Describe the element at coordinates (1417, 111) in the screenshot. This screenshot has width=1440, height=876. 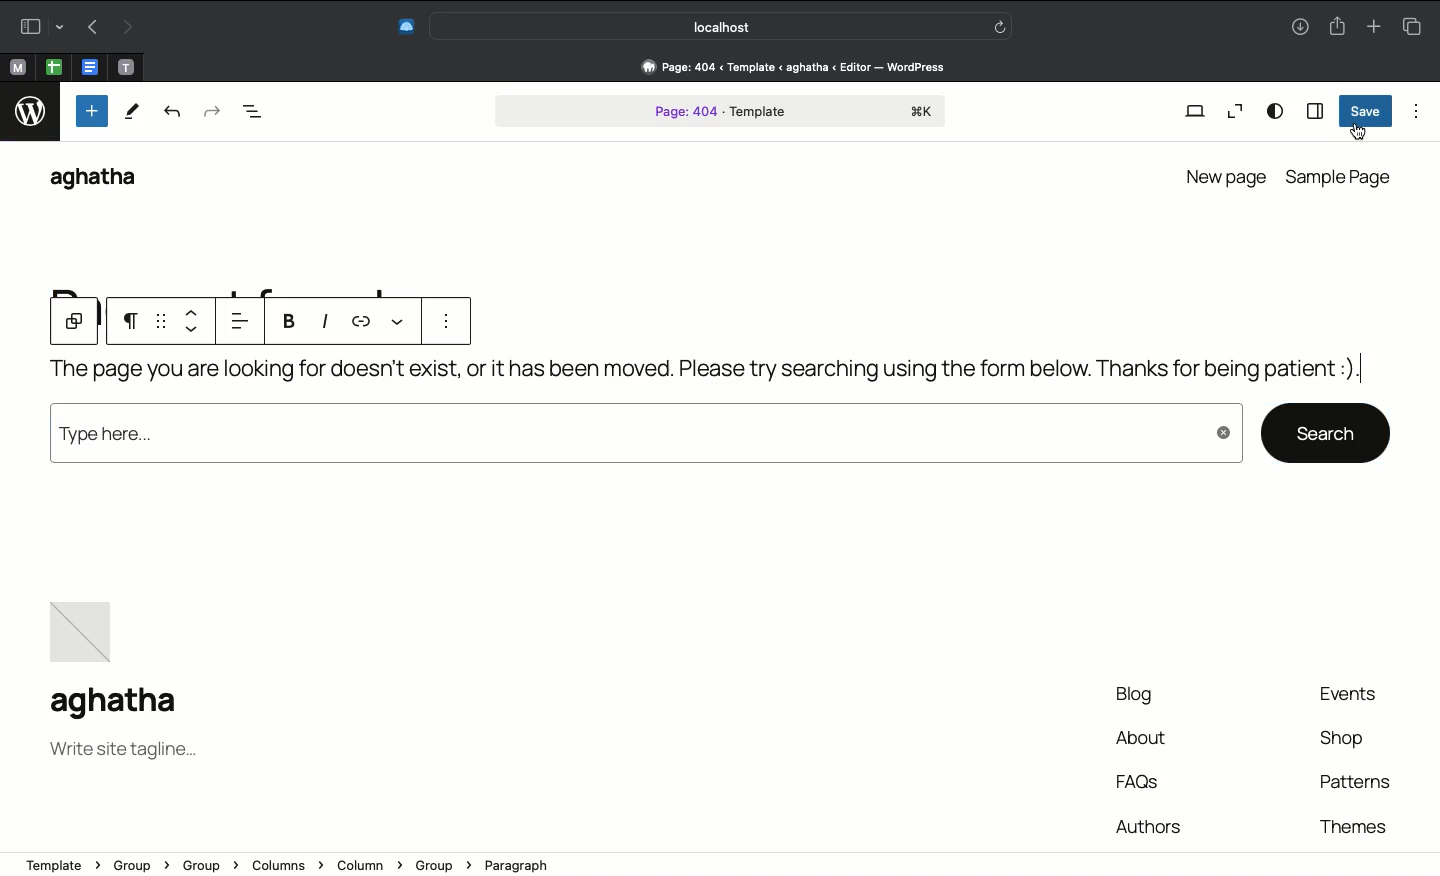
I see `Options` at that location.